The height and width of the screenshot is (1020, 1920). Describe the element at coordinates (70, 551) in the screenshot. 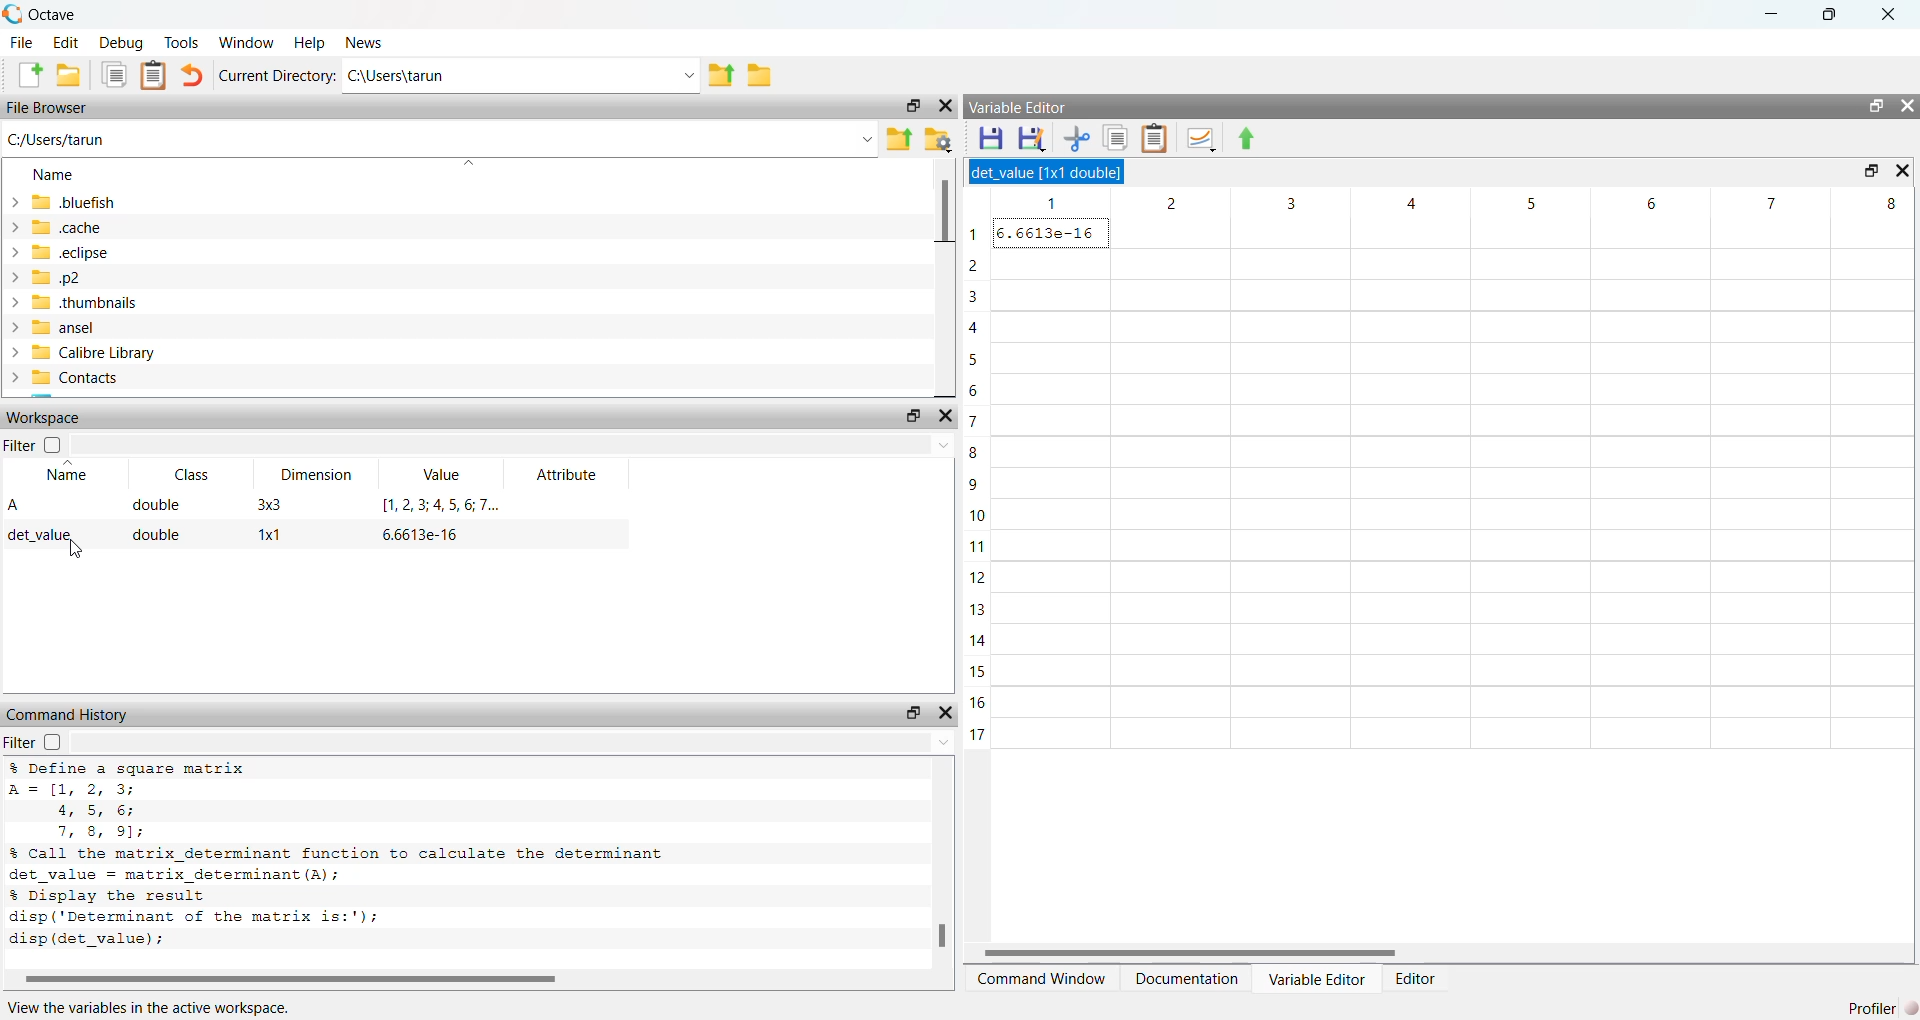

I see `cursor` at that location.